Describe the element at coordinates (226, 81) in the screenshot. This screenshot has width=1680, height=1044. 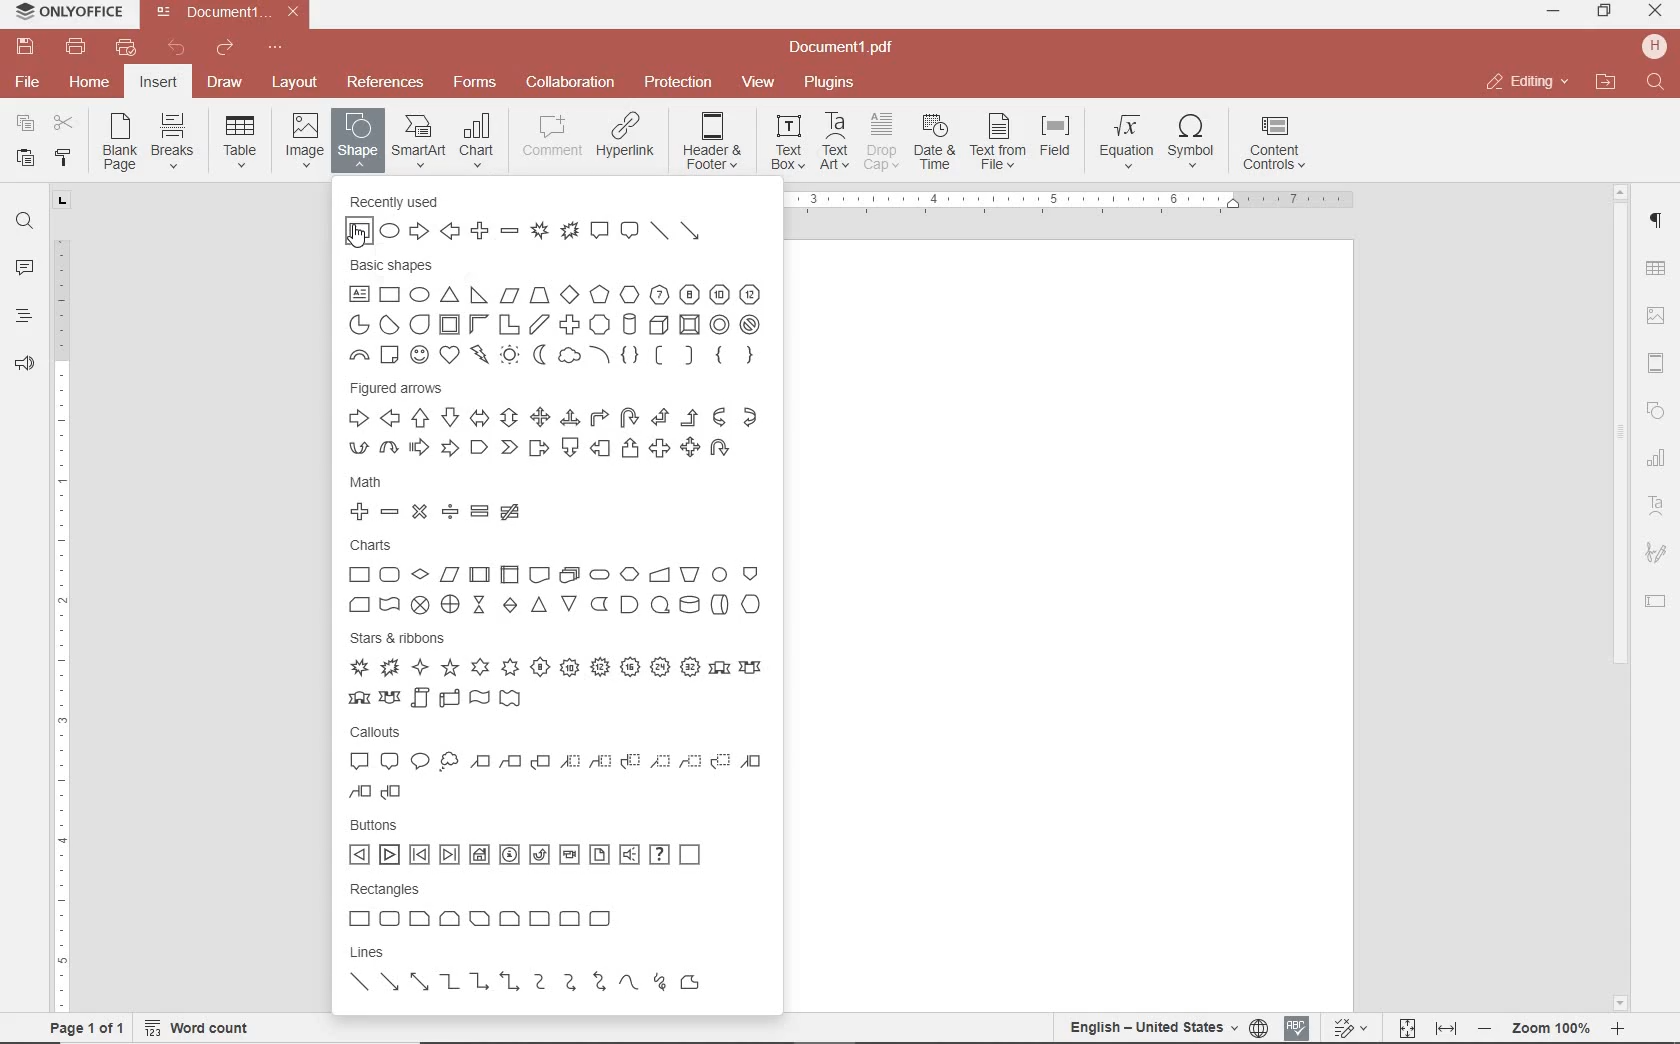
I see `draw` at that location.